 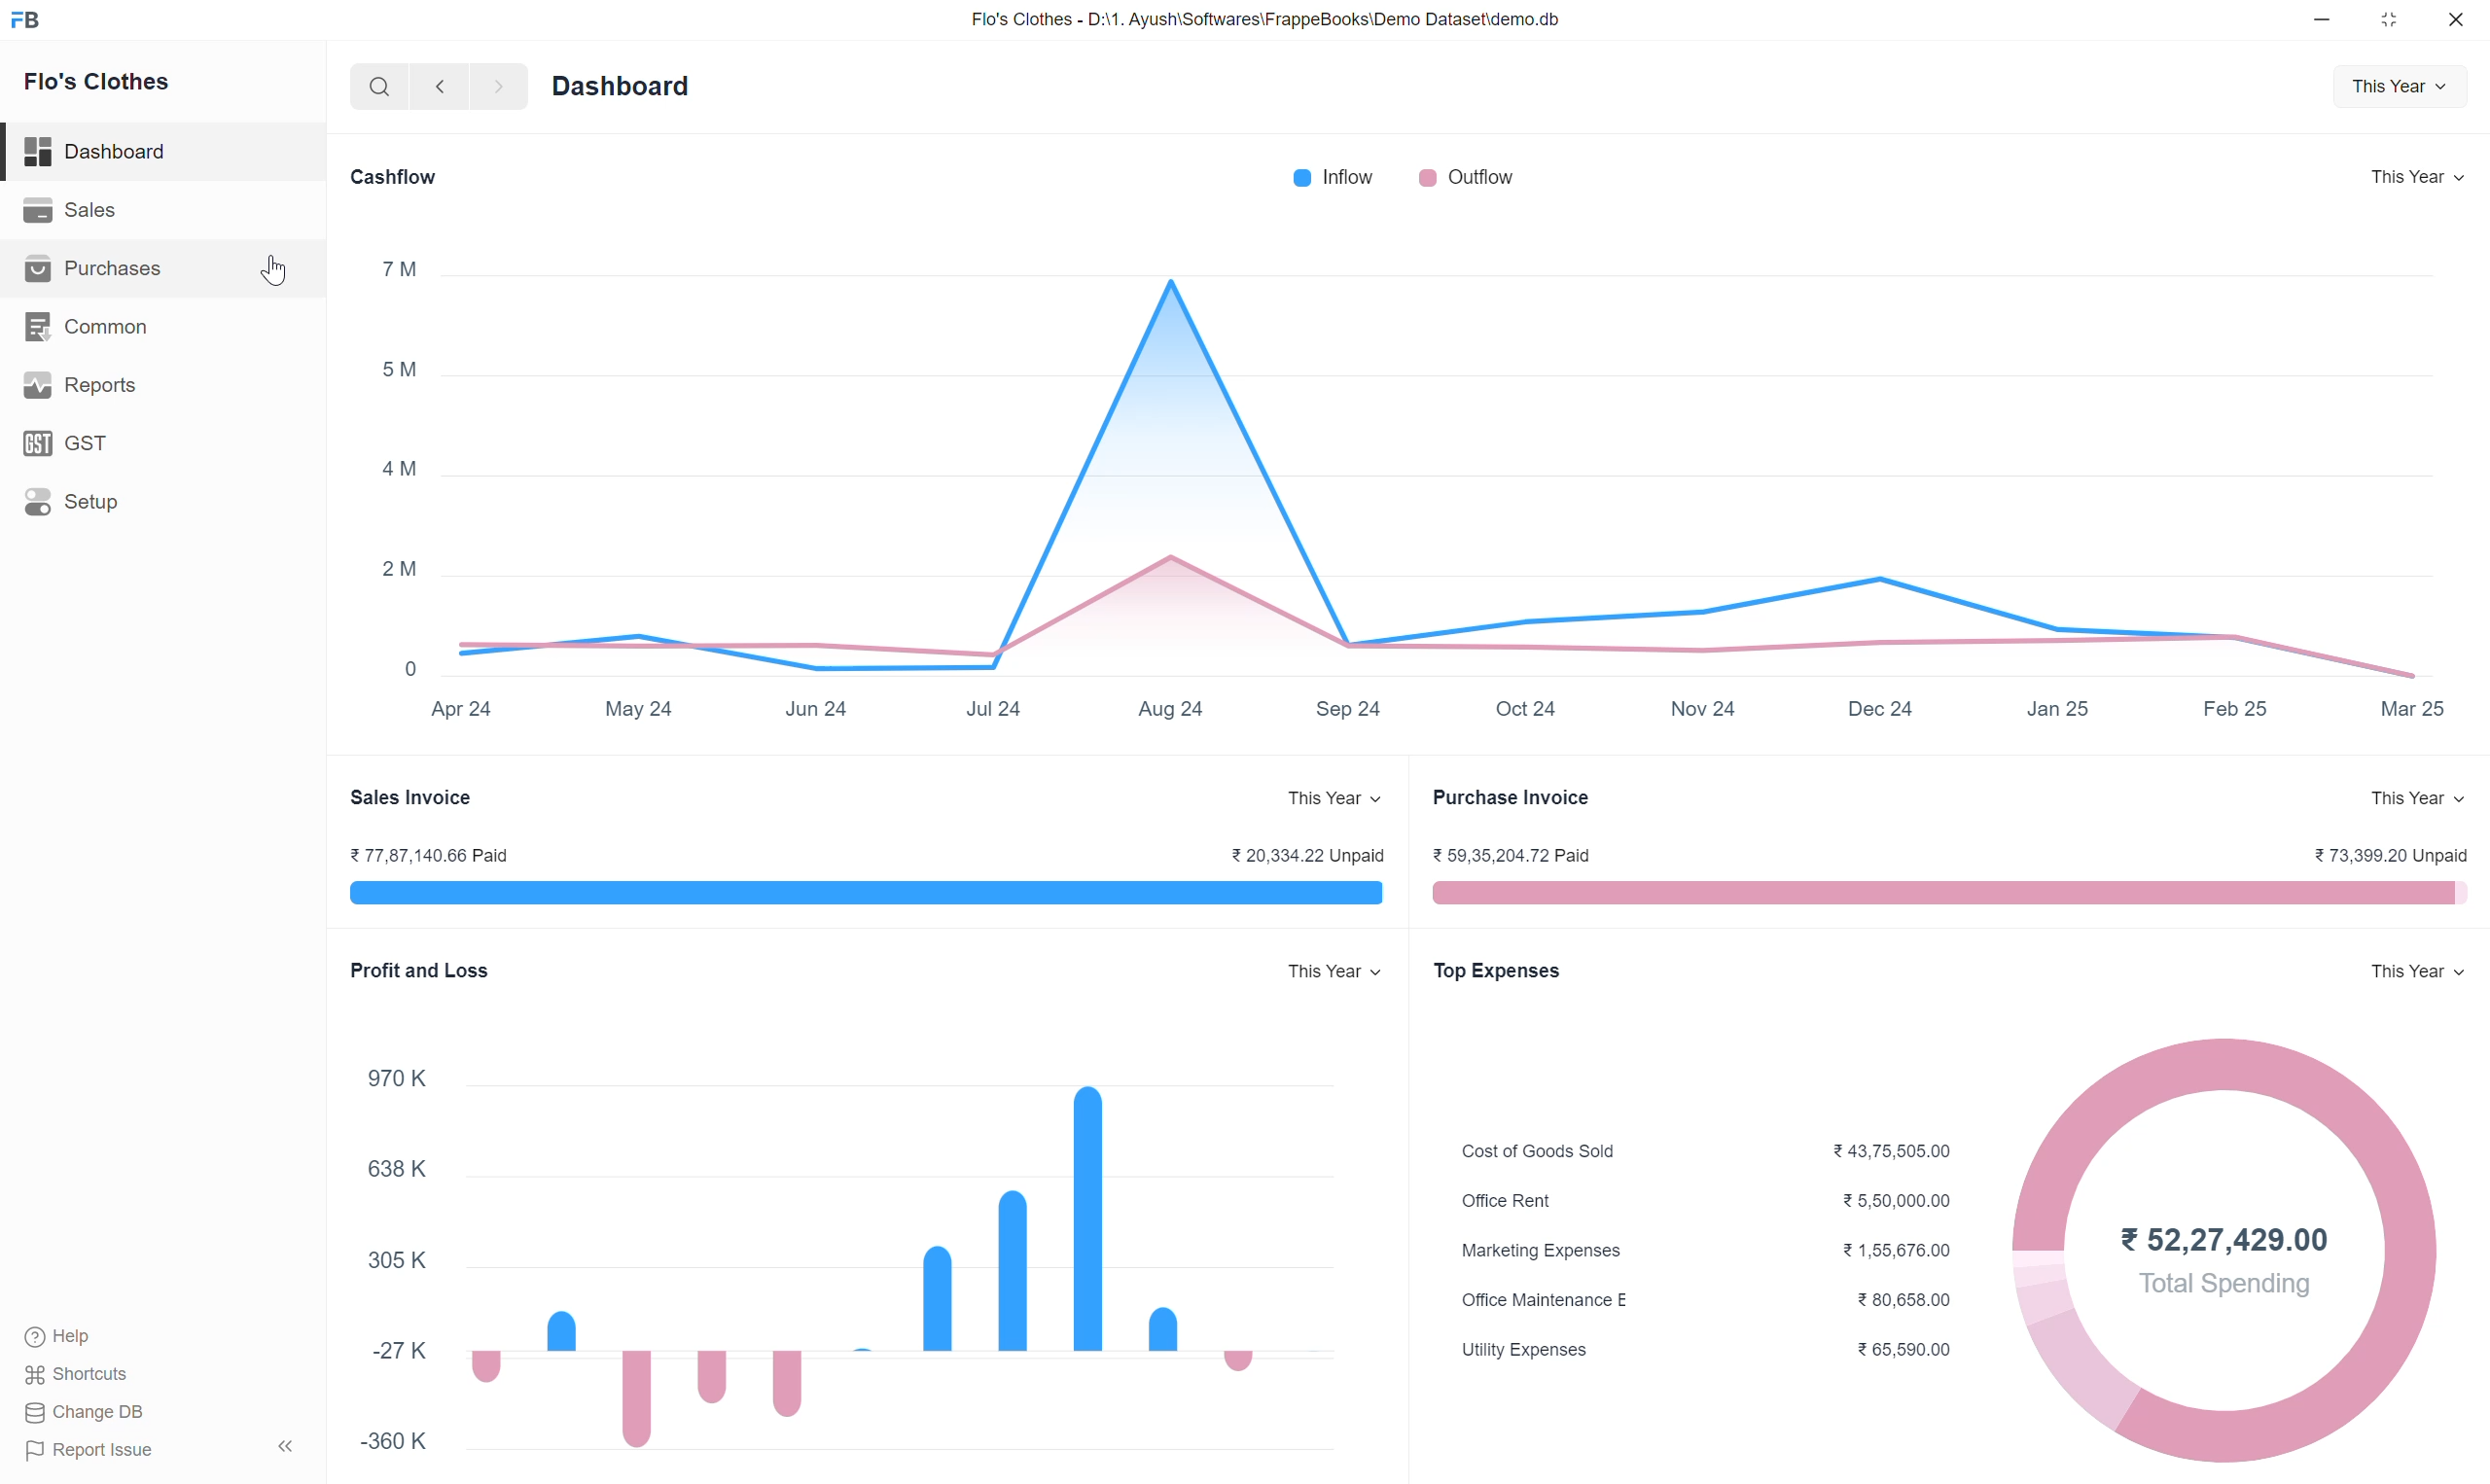 I want to click on y Reports, so click(x=76, y=386).